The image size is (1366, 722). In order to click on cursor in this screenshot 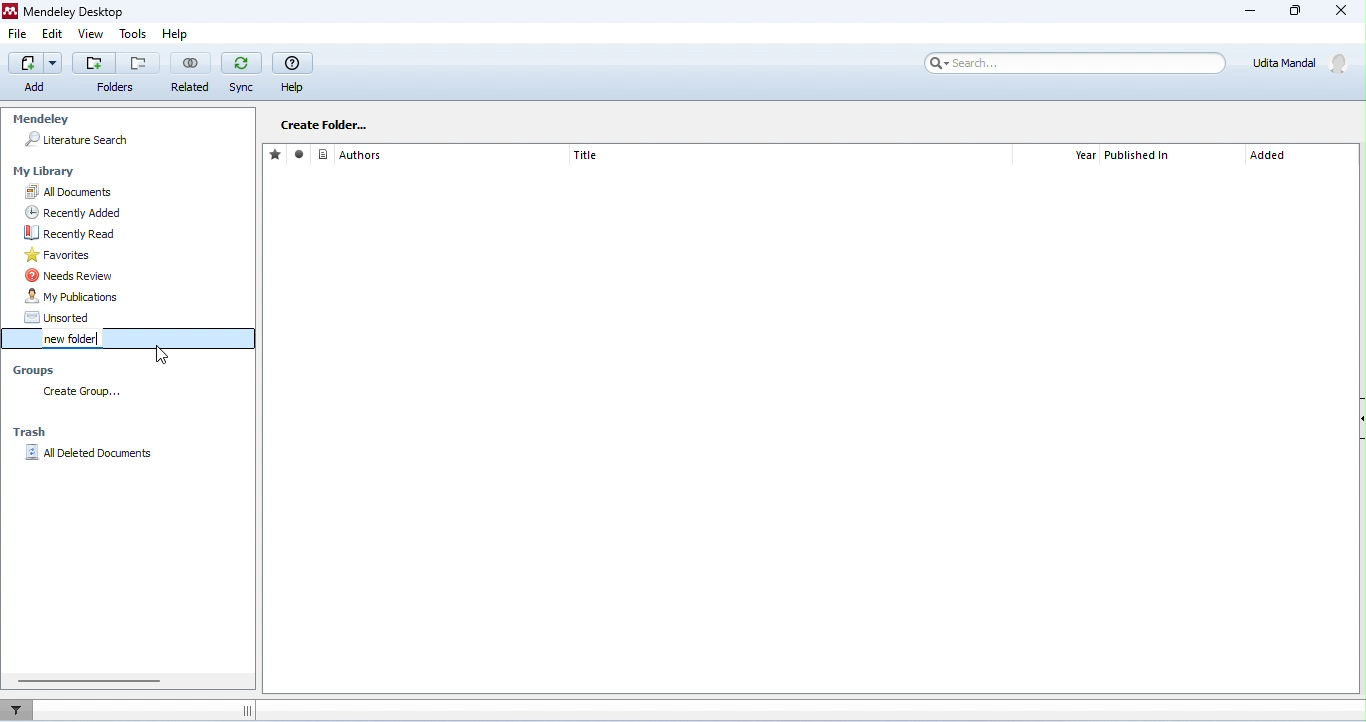, I will do `click(148, 351)`.